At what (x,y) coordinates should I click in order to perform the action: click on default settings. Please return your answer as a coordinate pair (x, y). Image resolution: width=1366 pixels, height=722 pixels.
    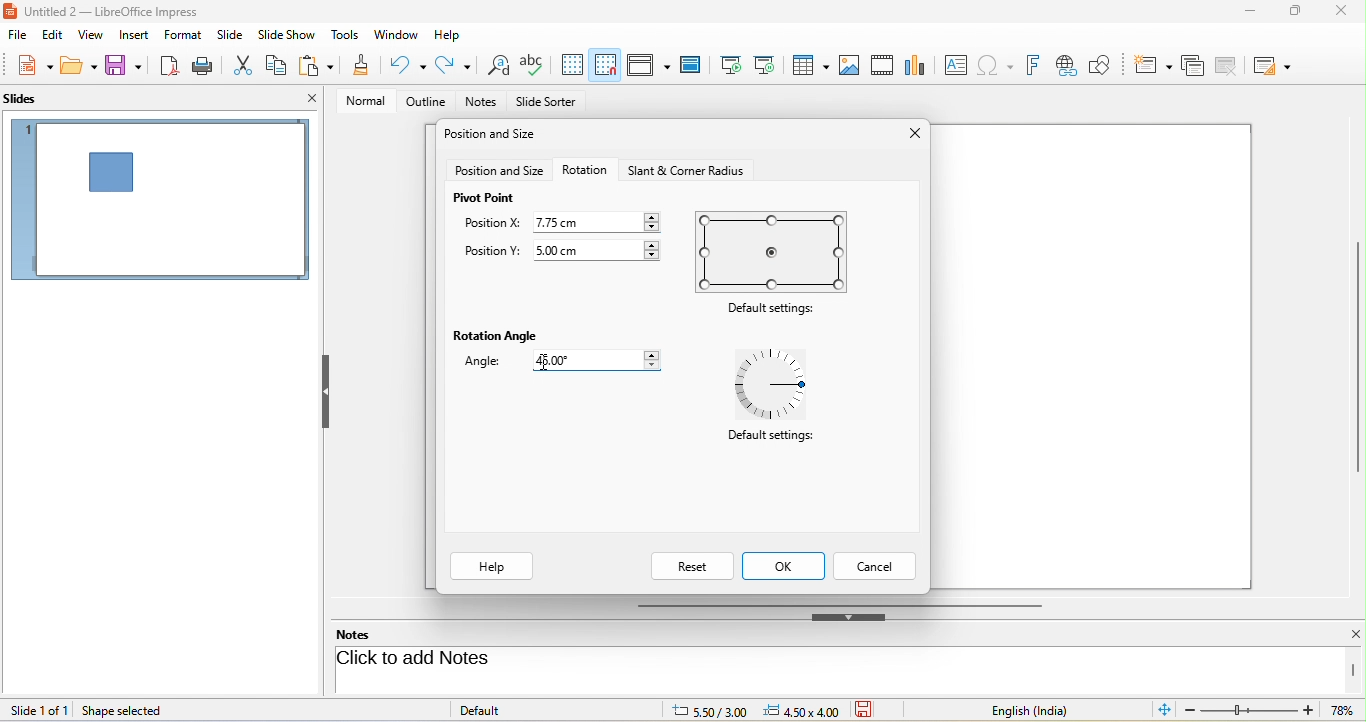
    Looking at the image, I should click on (775, 251).